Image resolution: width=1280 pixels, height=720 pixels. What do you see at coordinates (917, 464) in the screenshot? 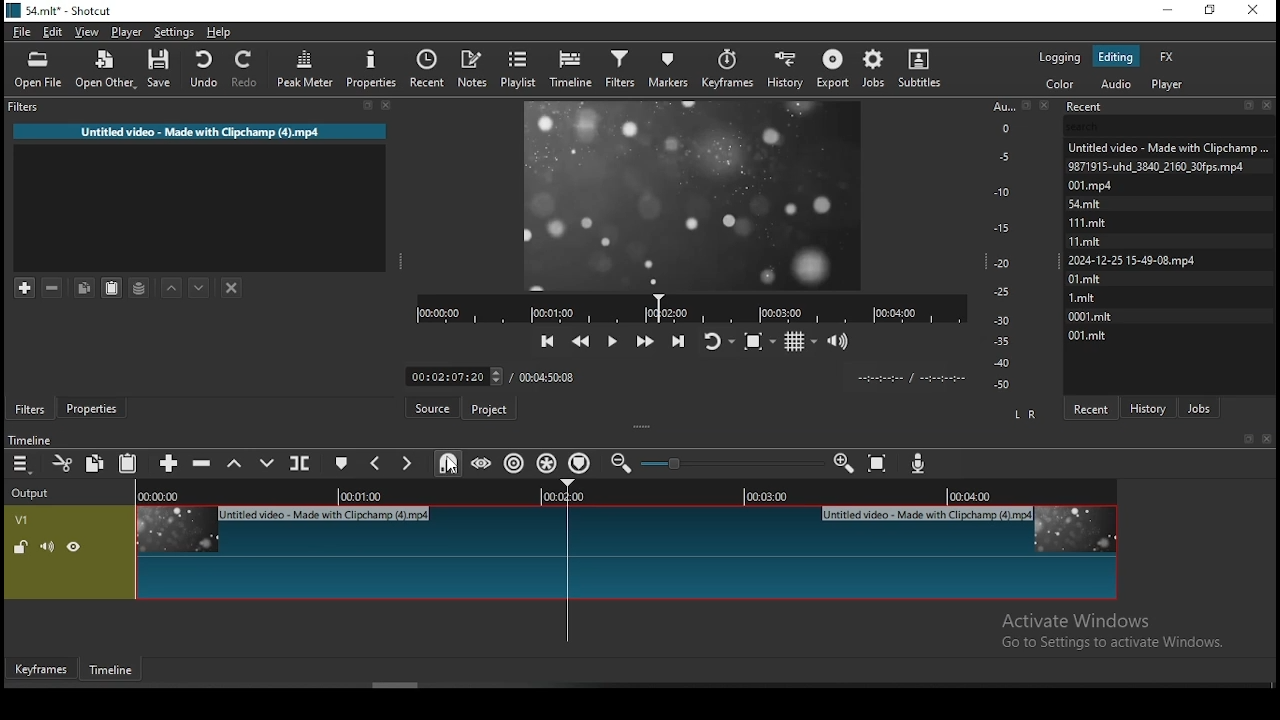
I see `record audio` at bounding box center [917, 464].